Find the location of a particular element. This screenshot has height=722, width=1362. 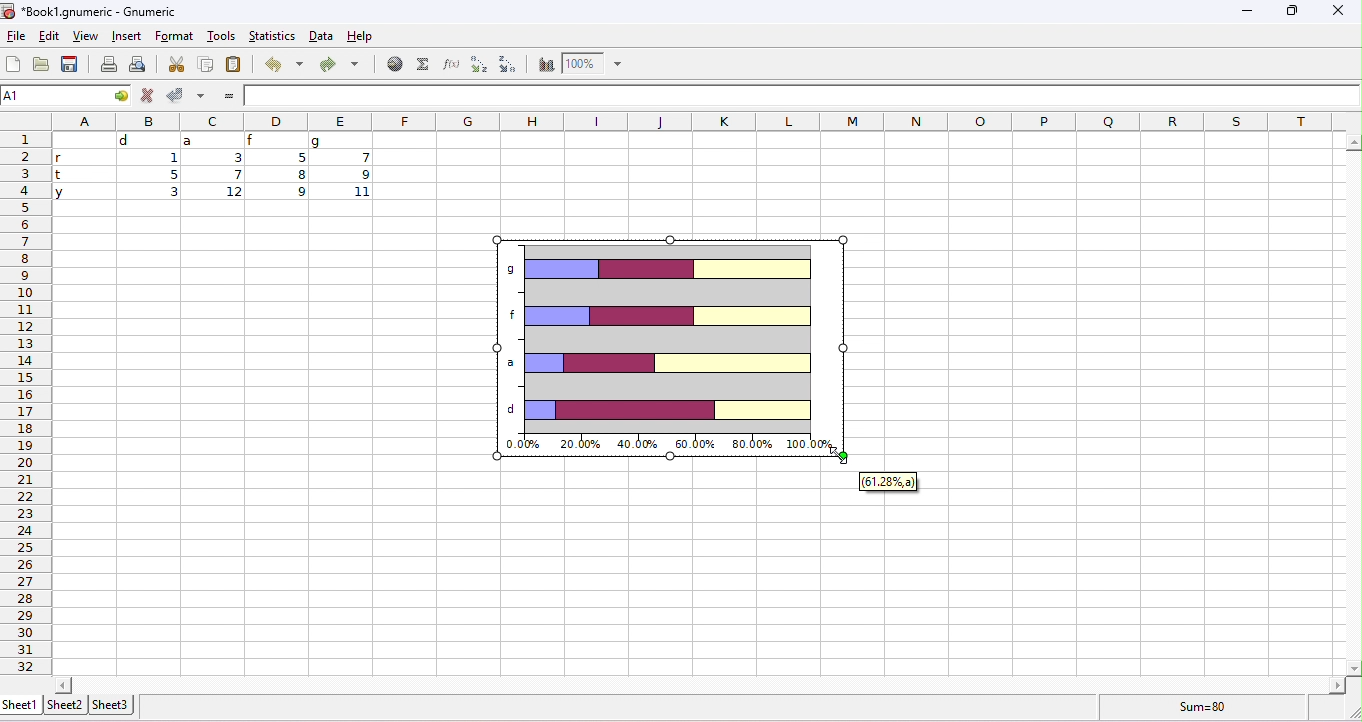

zoom is located at coordinates (592, 63).